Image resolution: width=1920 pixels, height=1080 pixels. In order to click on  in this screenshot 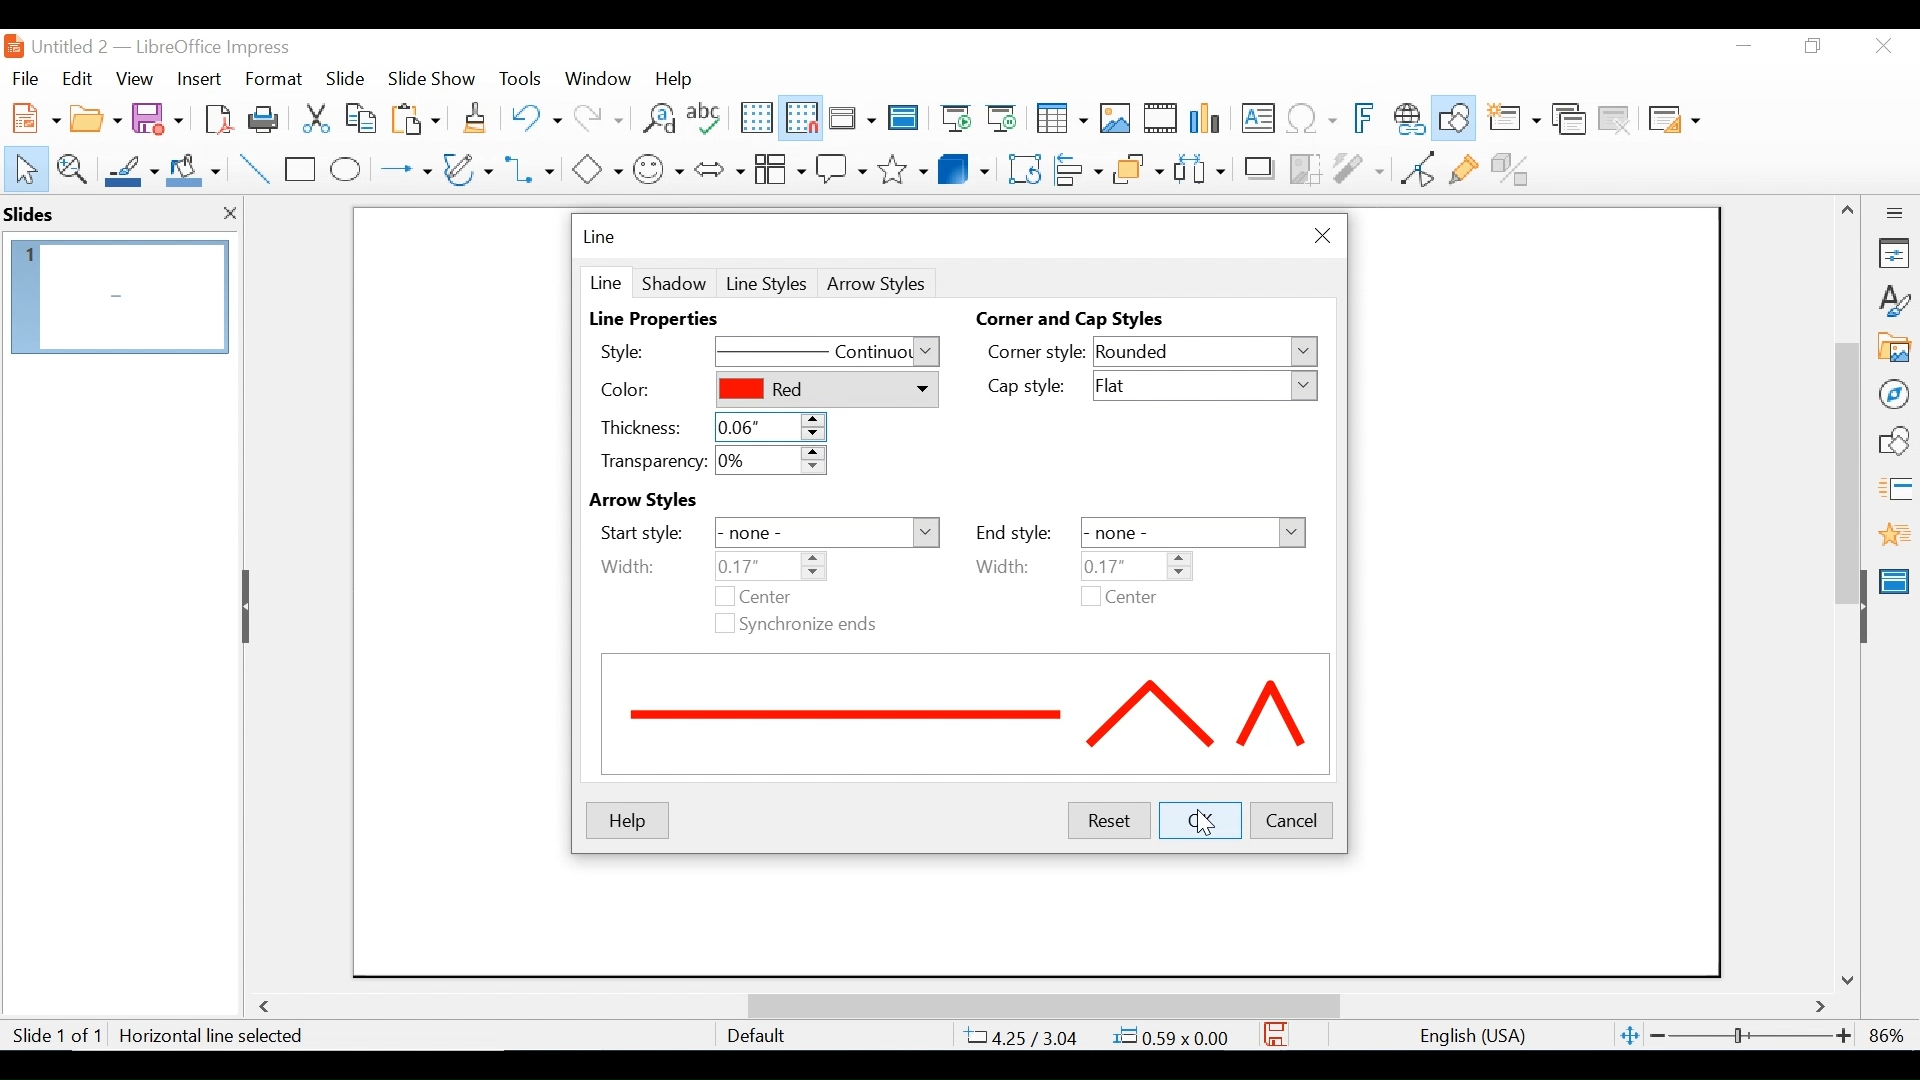, I will do `click(470, 168)`.